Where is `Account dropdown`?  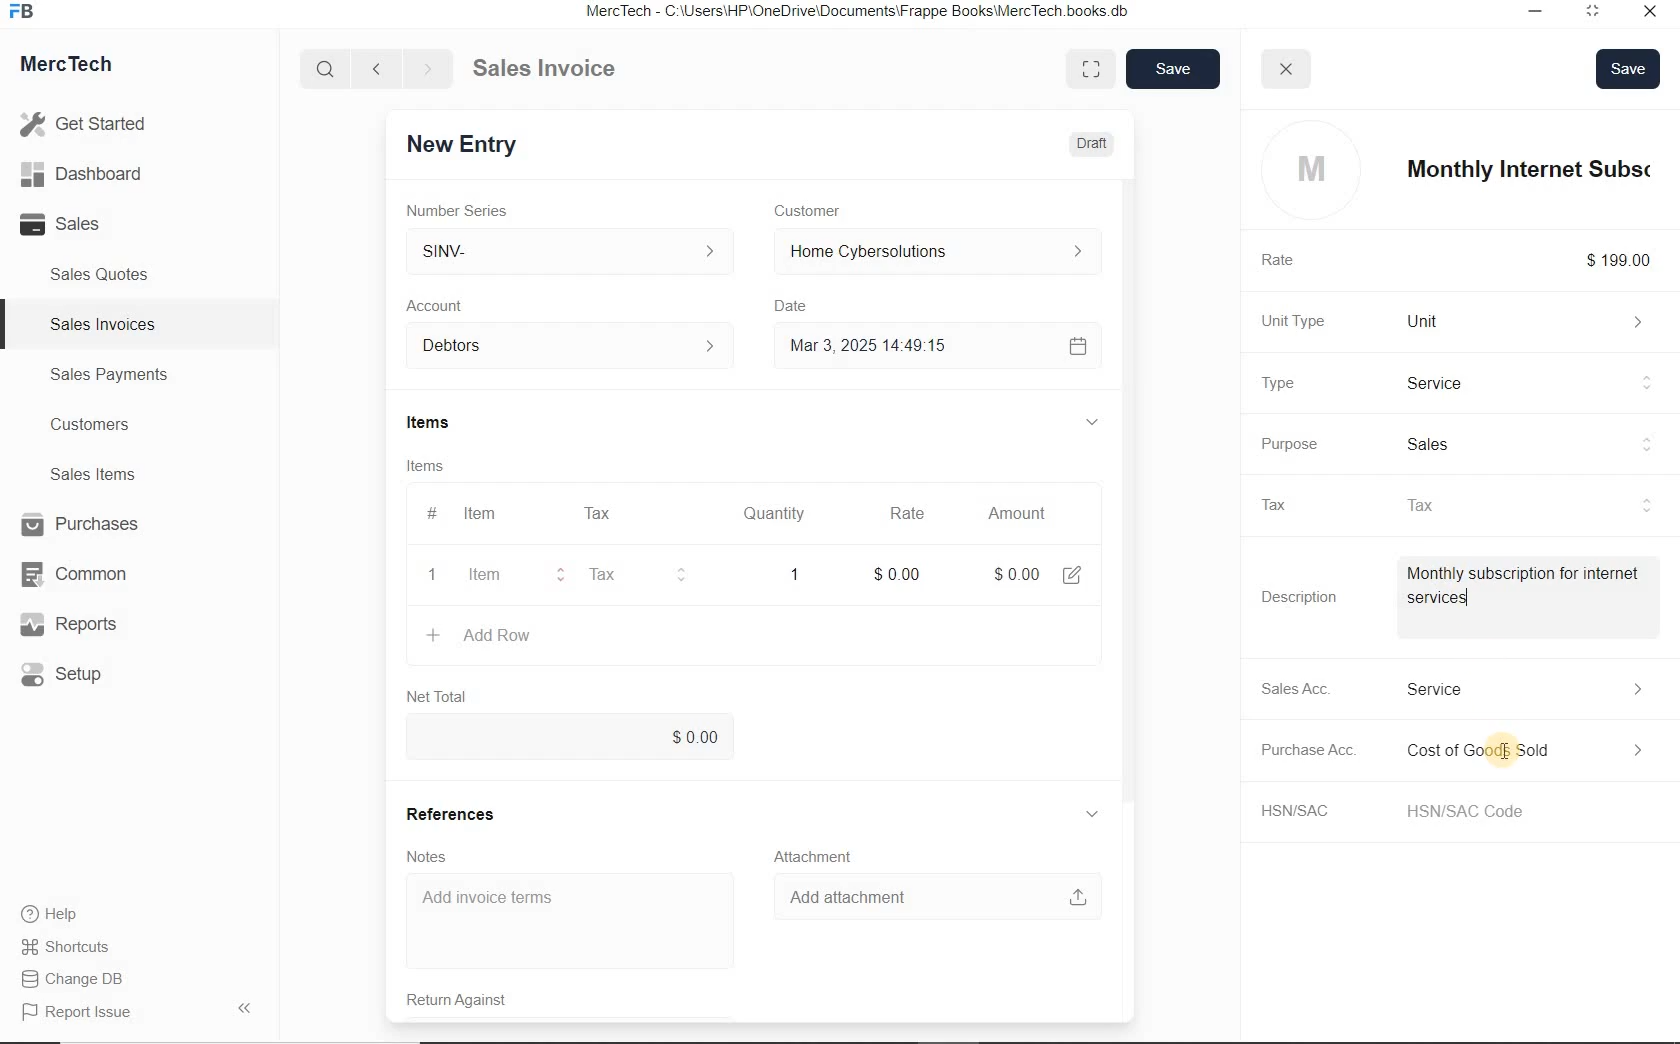
Account dropdown is located at coordinates (570, 347).